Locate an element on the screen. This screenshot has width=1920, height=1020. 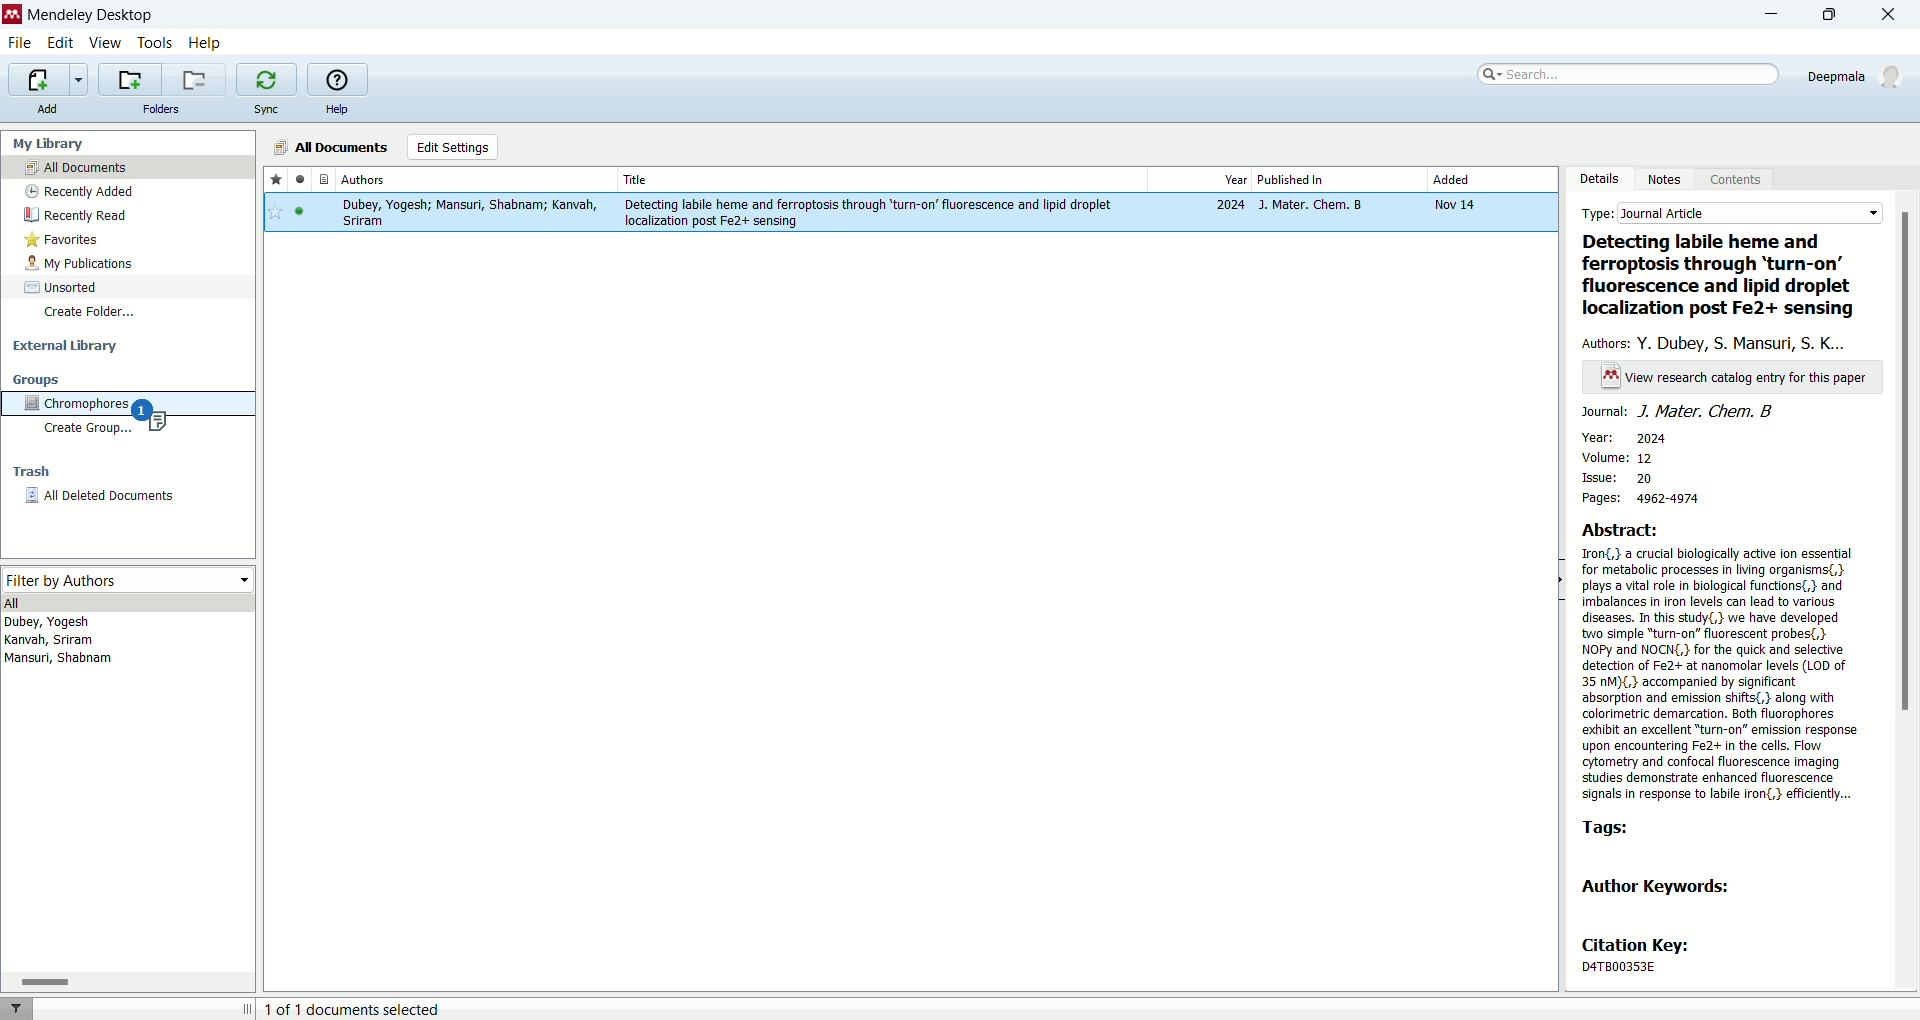
content is located at coordinates (1738, 181).